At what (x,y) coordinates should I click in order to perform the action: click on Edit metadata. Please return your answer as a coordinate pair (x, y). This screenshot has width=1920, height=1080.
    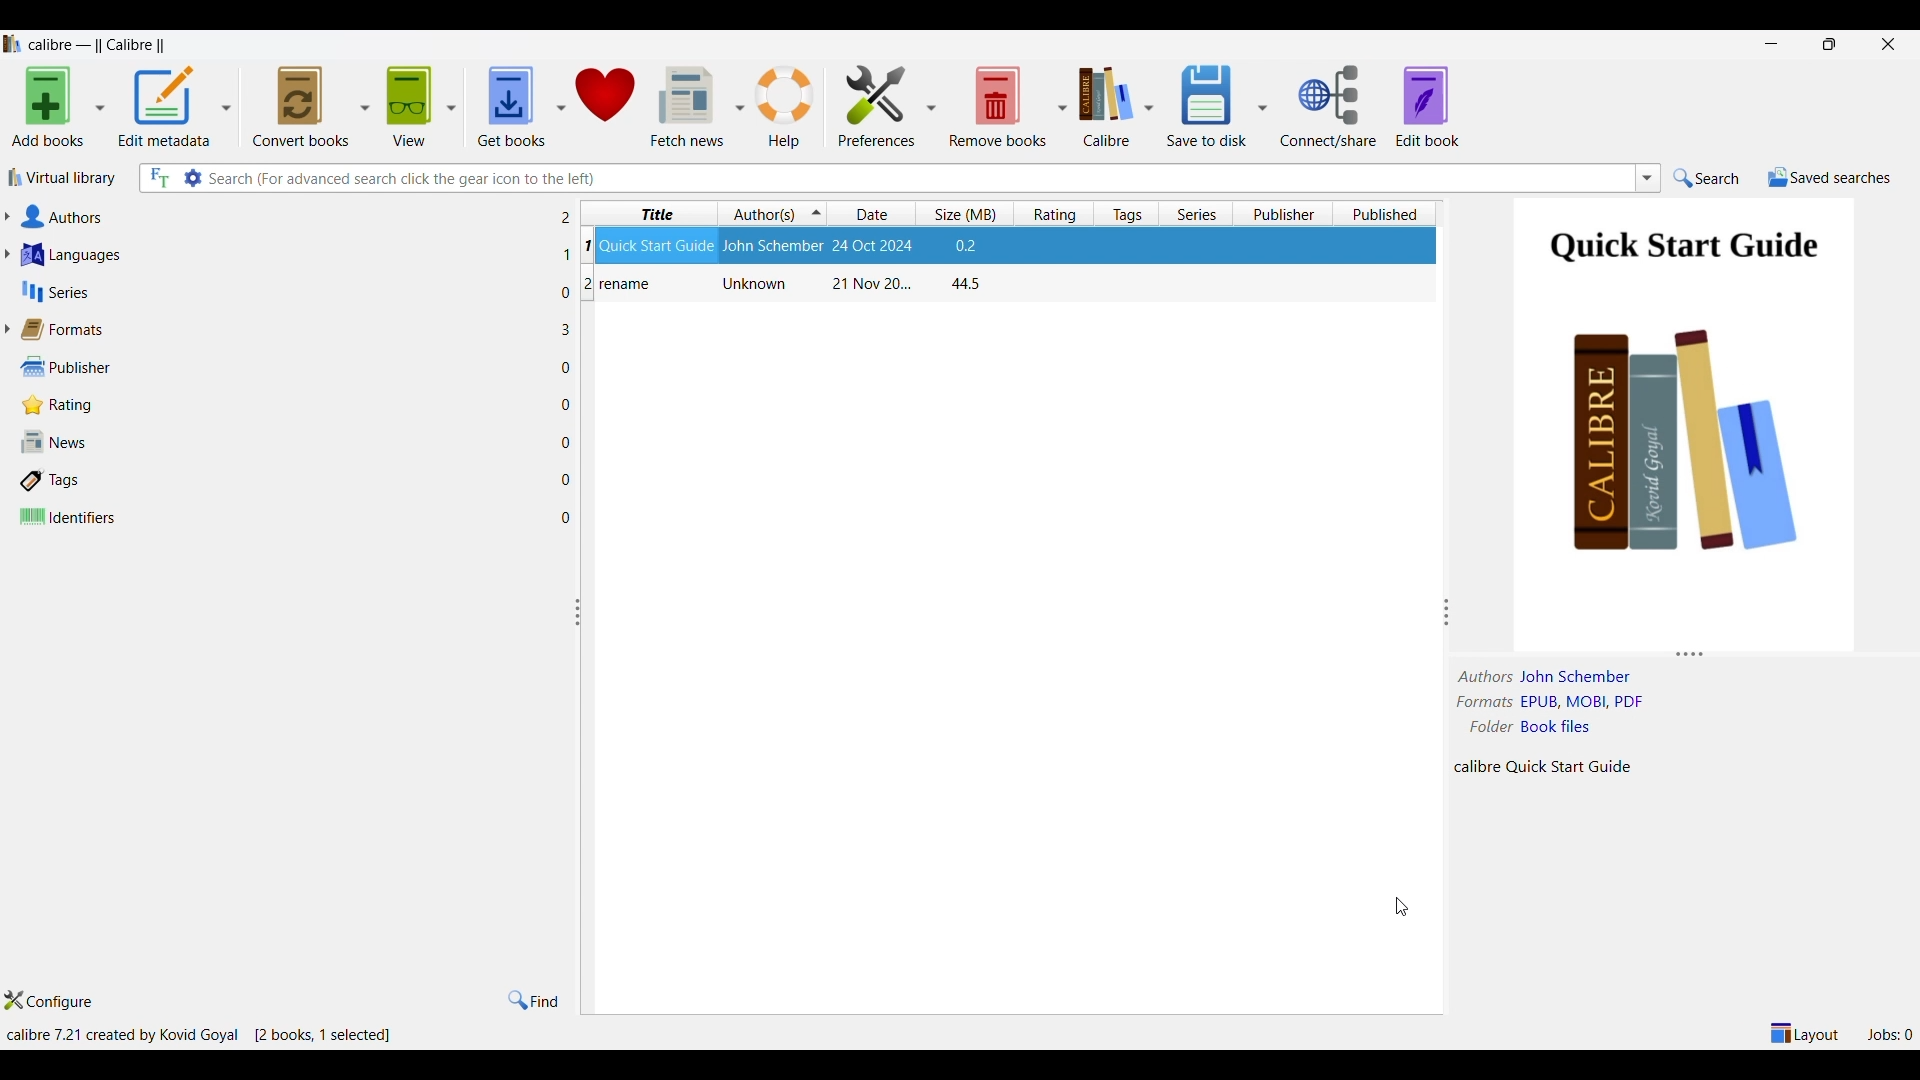
    Looking at the image, I should click on (165, 107).